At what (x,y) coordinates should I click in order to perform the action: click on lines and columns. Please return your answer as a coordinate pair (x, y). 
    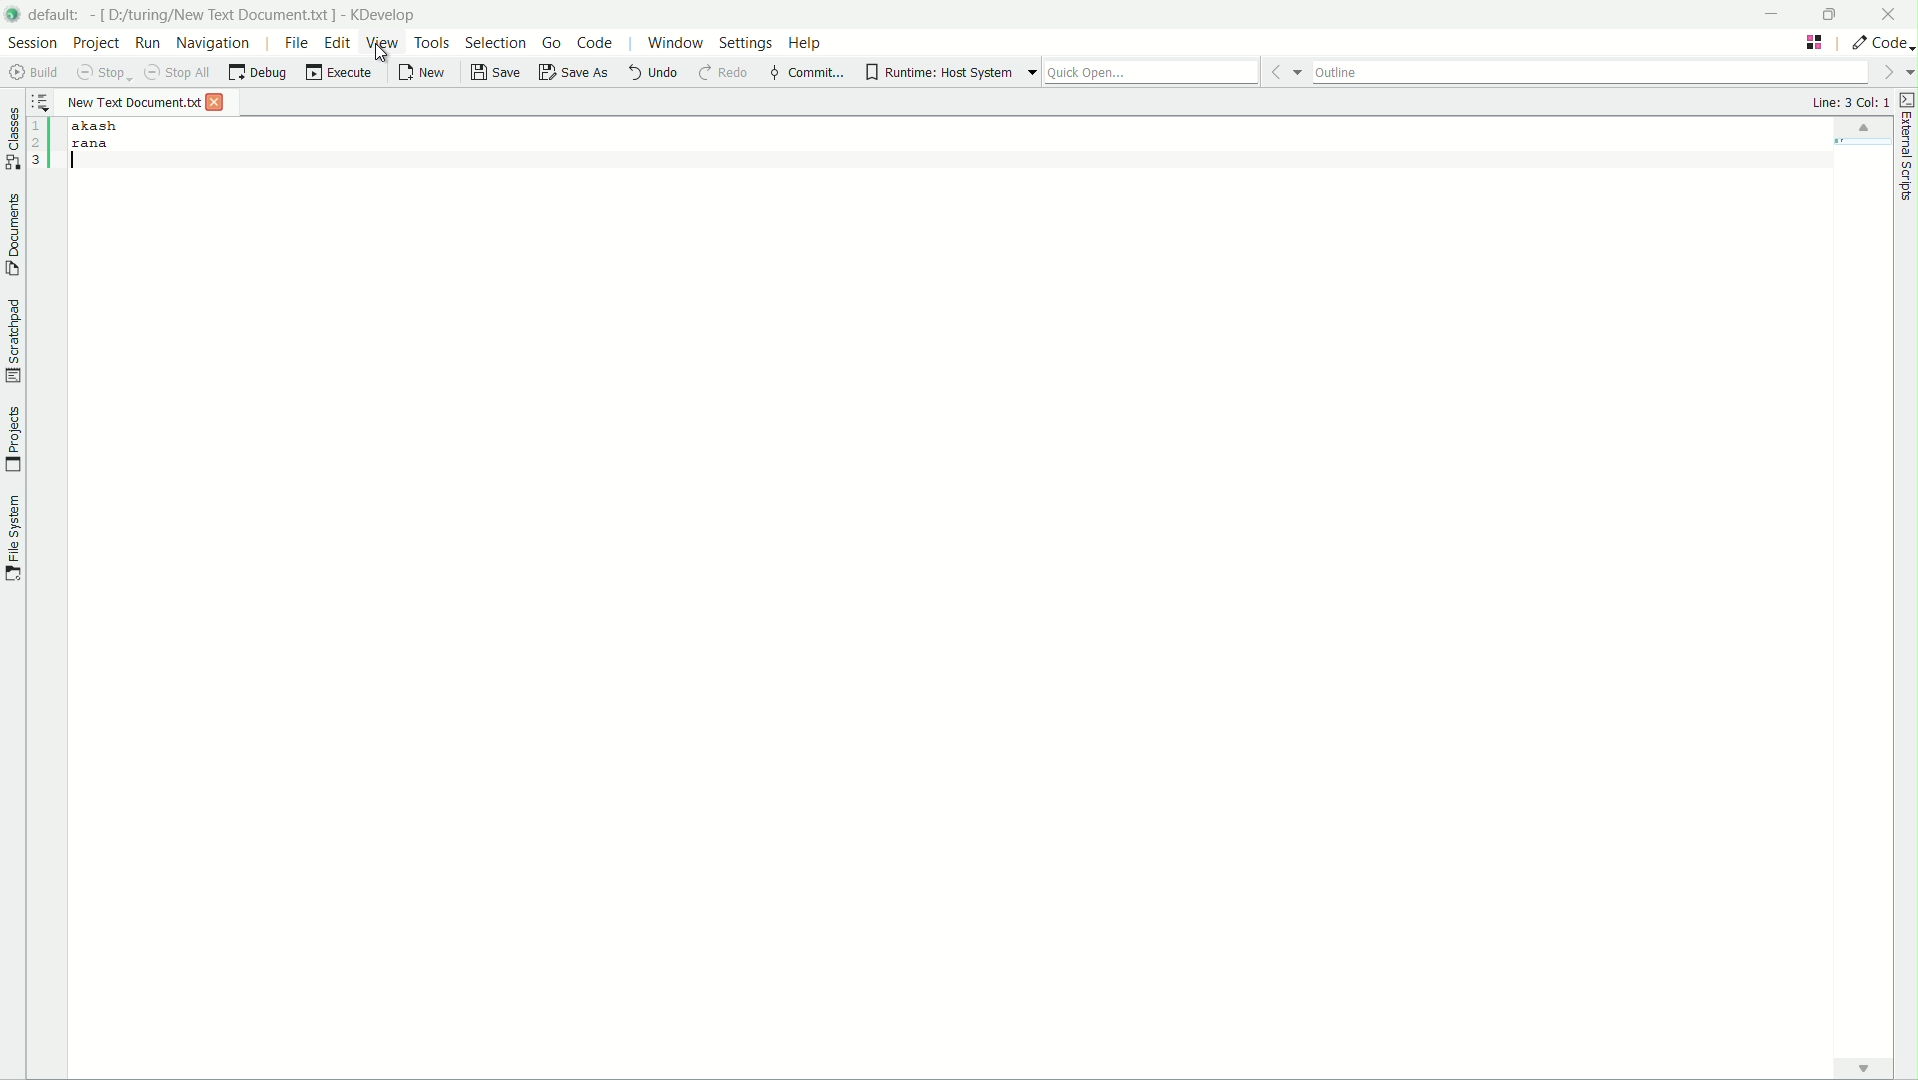
    Looking at the image, I should click on (1850, 101).